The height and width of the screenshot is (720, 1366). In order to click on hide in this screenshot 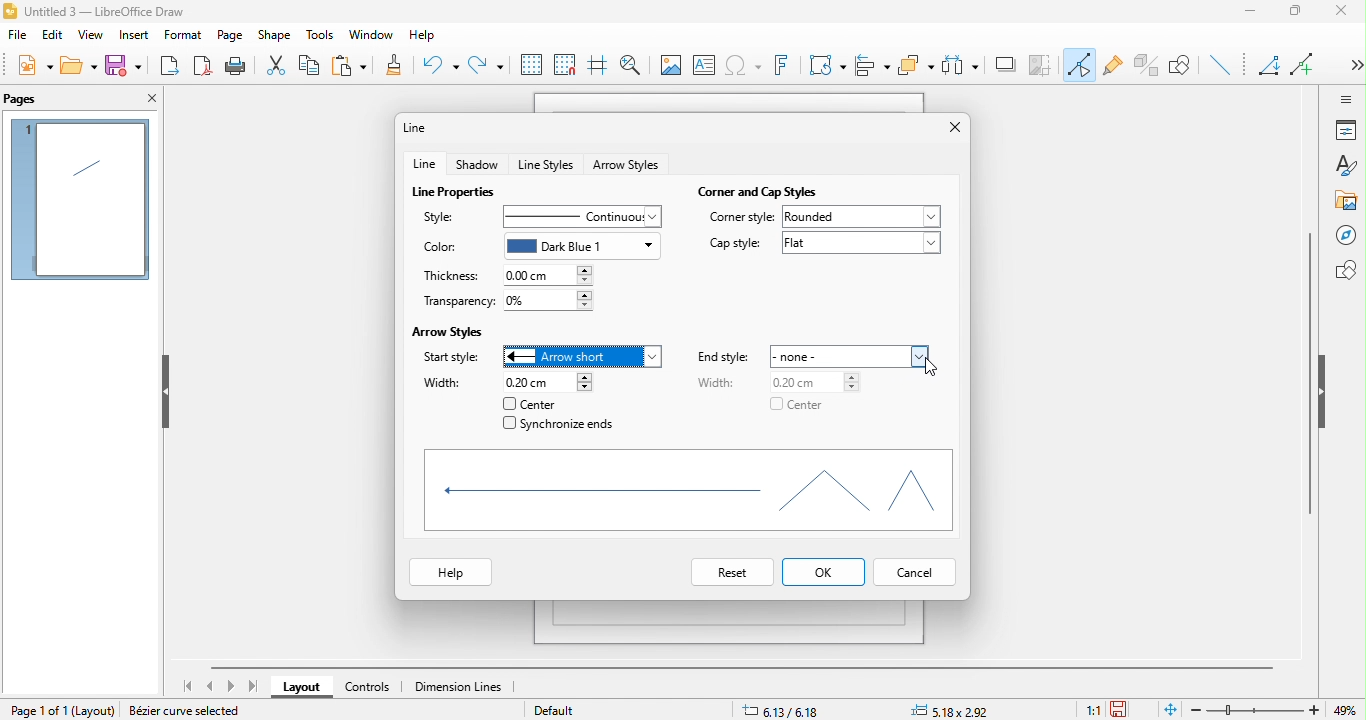, I will do `click(164, 393)`.